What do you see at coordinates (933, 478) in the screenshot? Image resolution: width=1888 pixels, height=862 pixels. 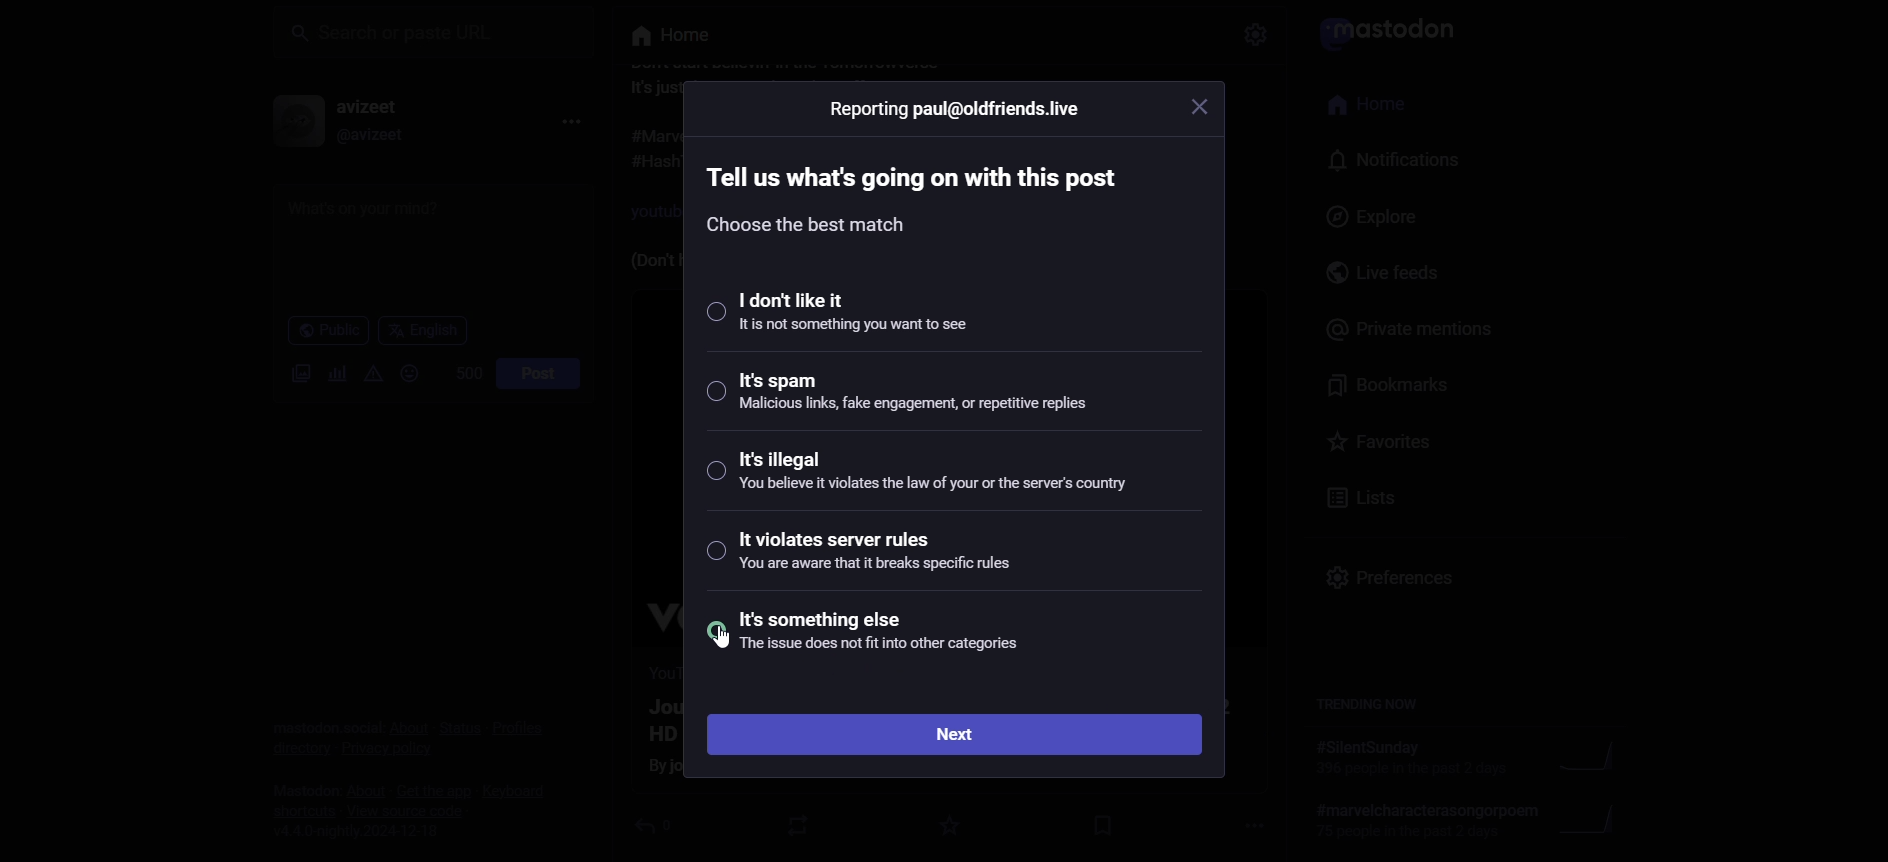 I see `its illegal` at bounding box center [933, 478].